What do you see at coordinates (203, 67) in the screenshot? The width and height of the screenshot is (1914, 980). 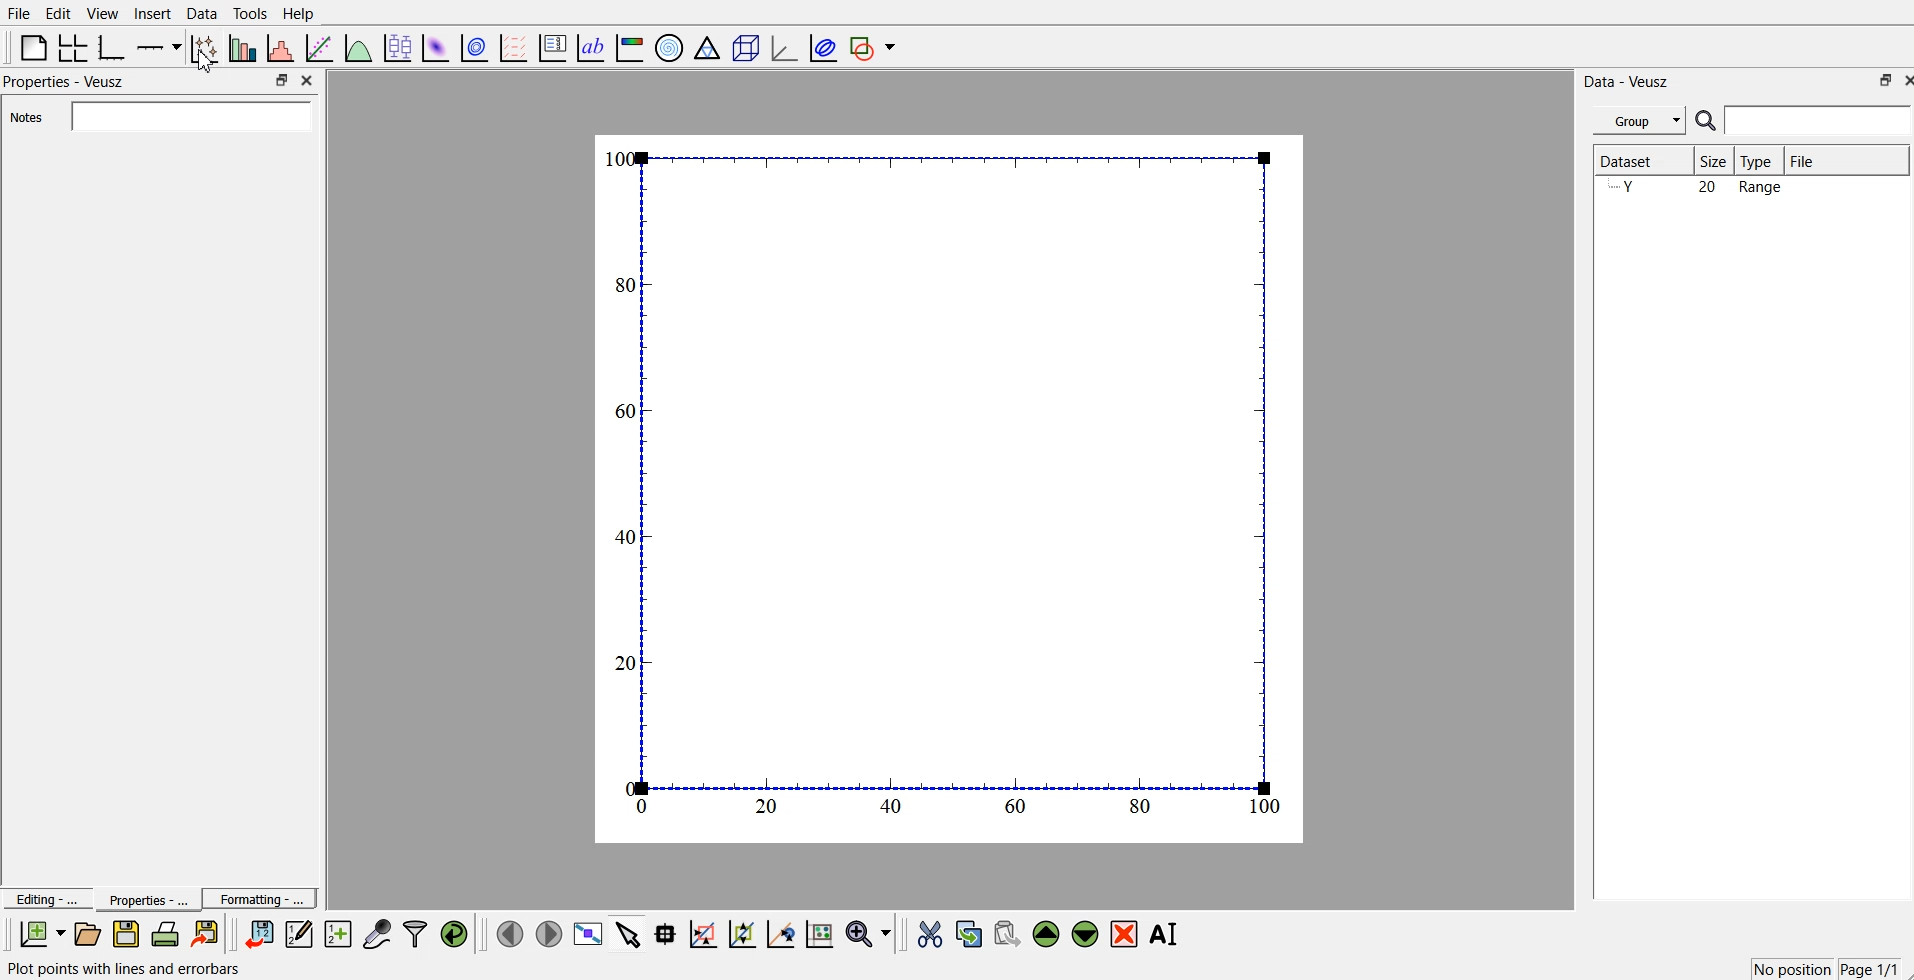 I see `cursor` at bounding box center [203, 67].